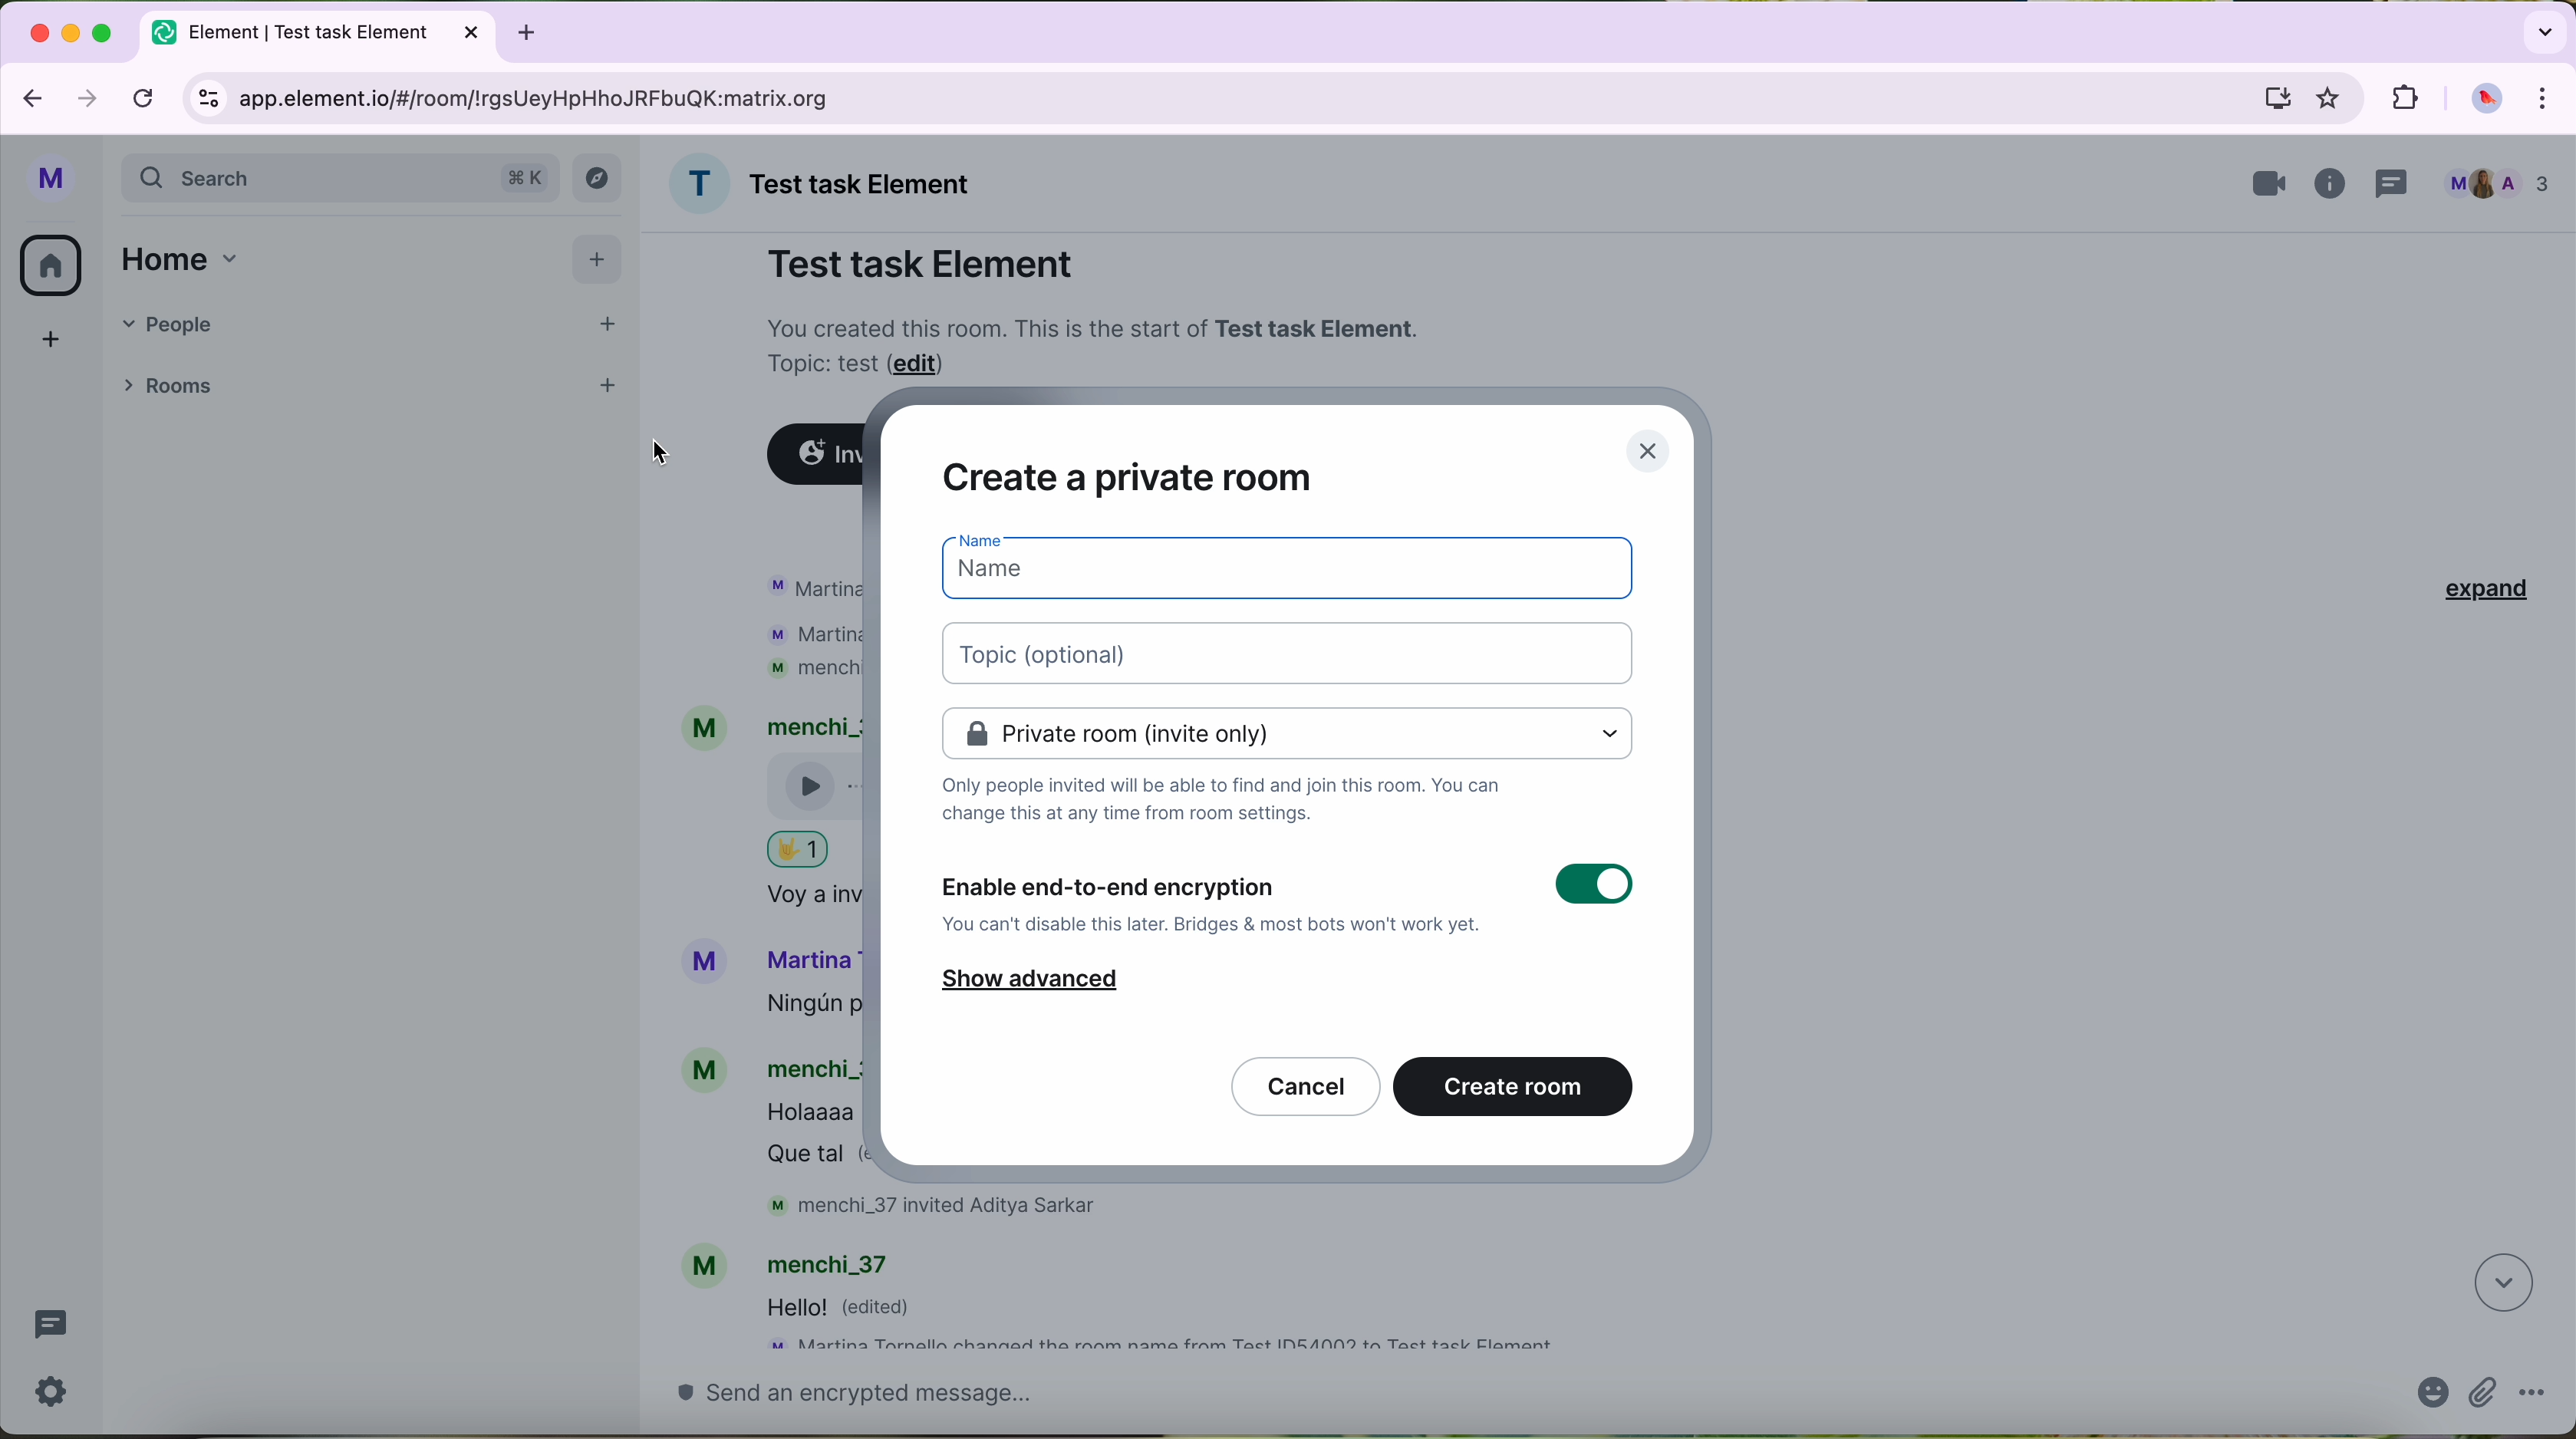  I want to click on home tab, so click(188, 258).